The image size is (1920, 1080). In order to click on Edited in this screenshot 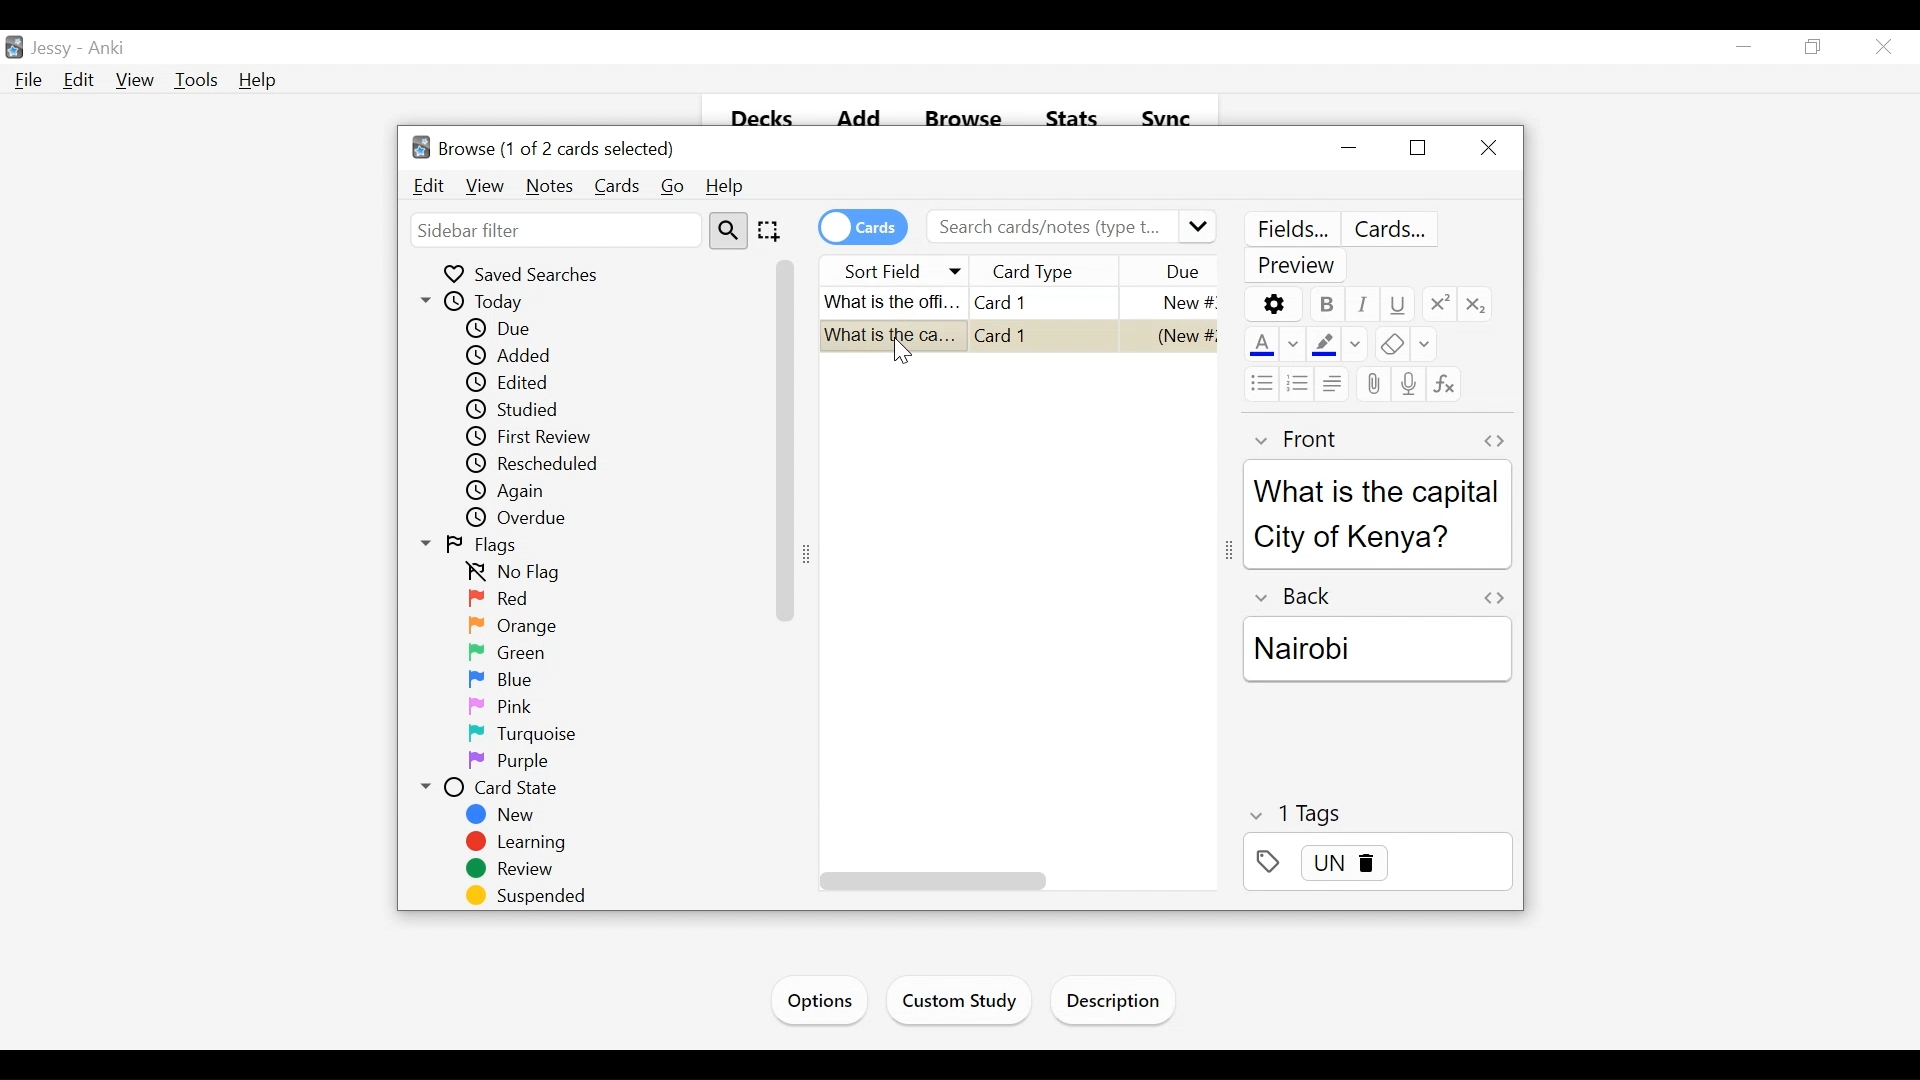, I will do `click(515, 383)`.